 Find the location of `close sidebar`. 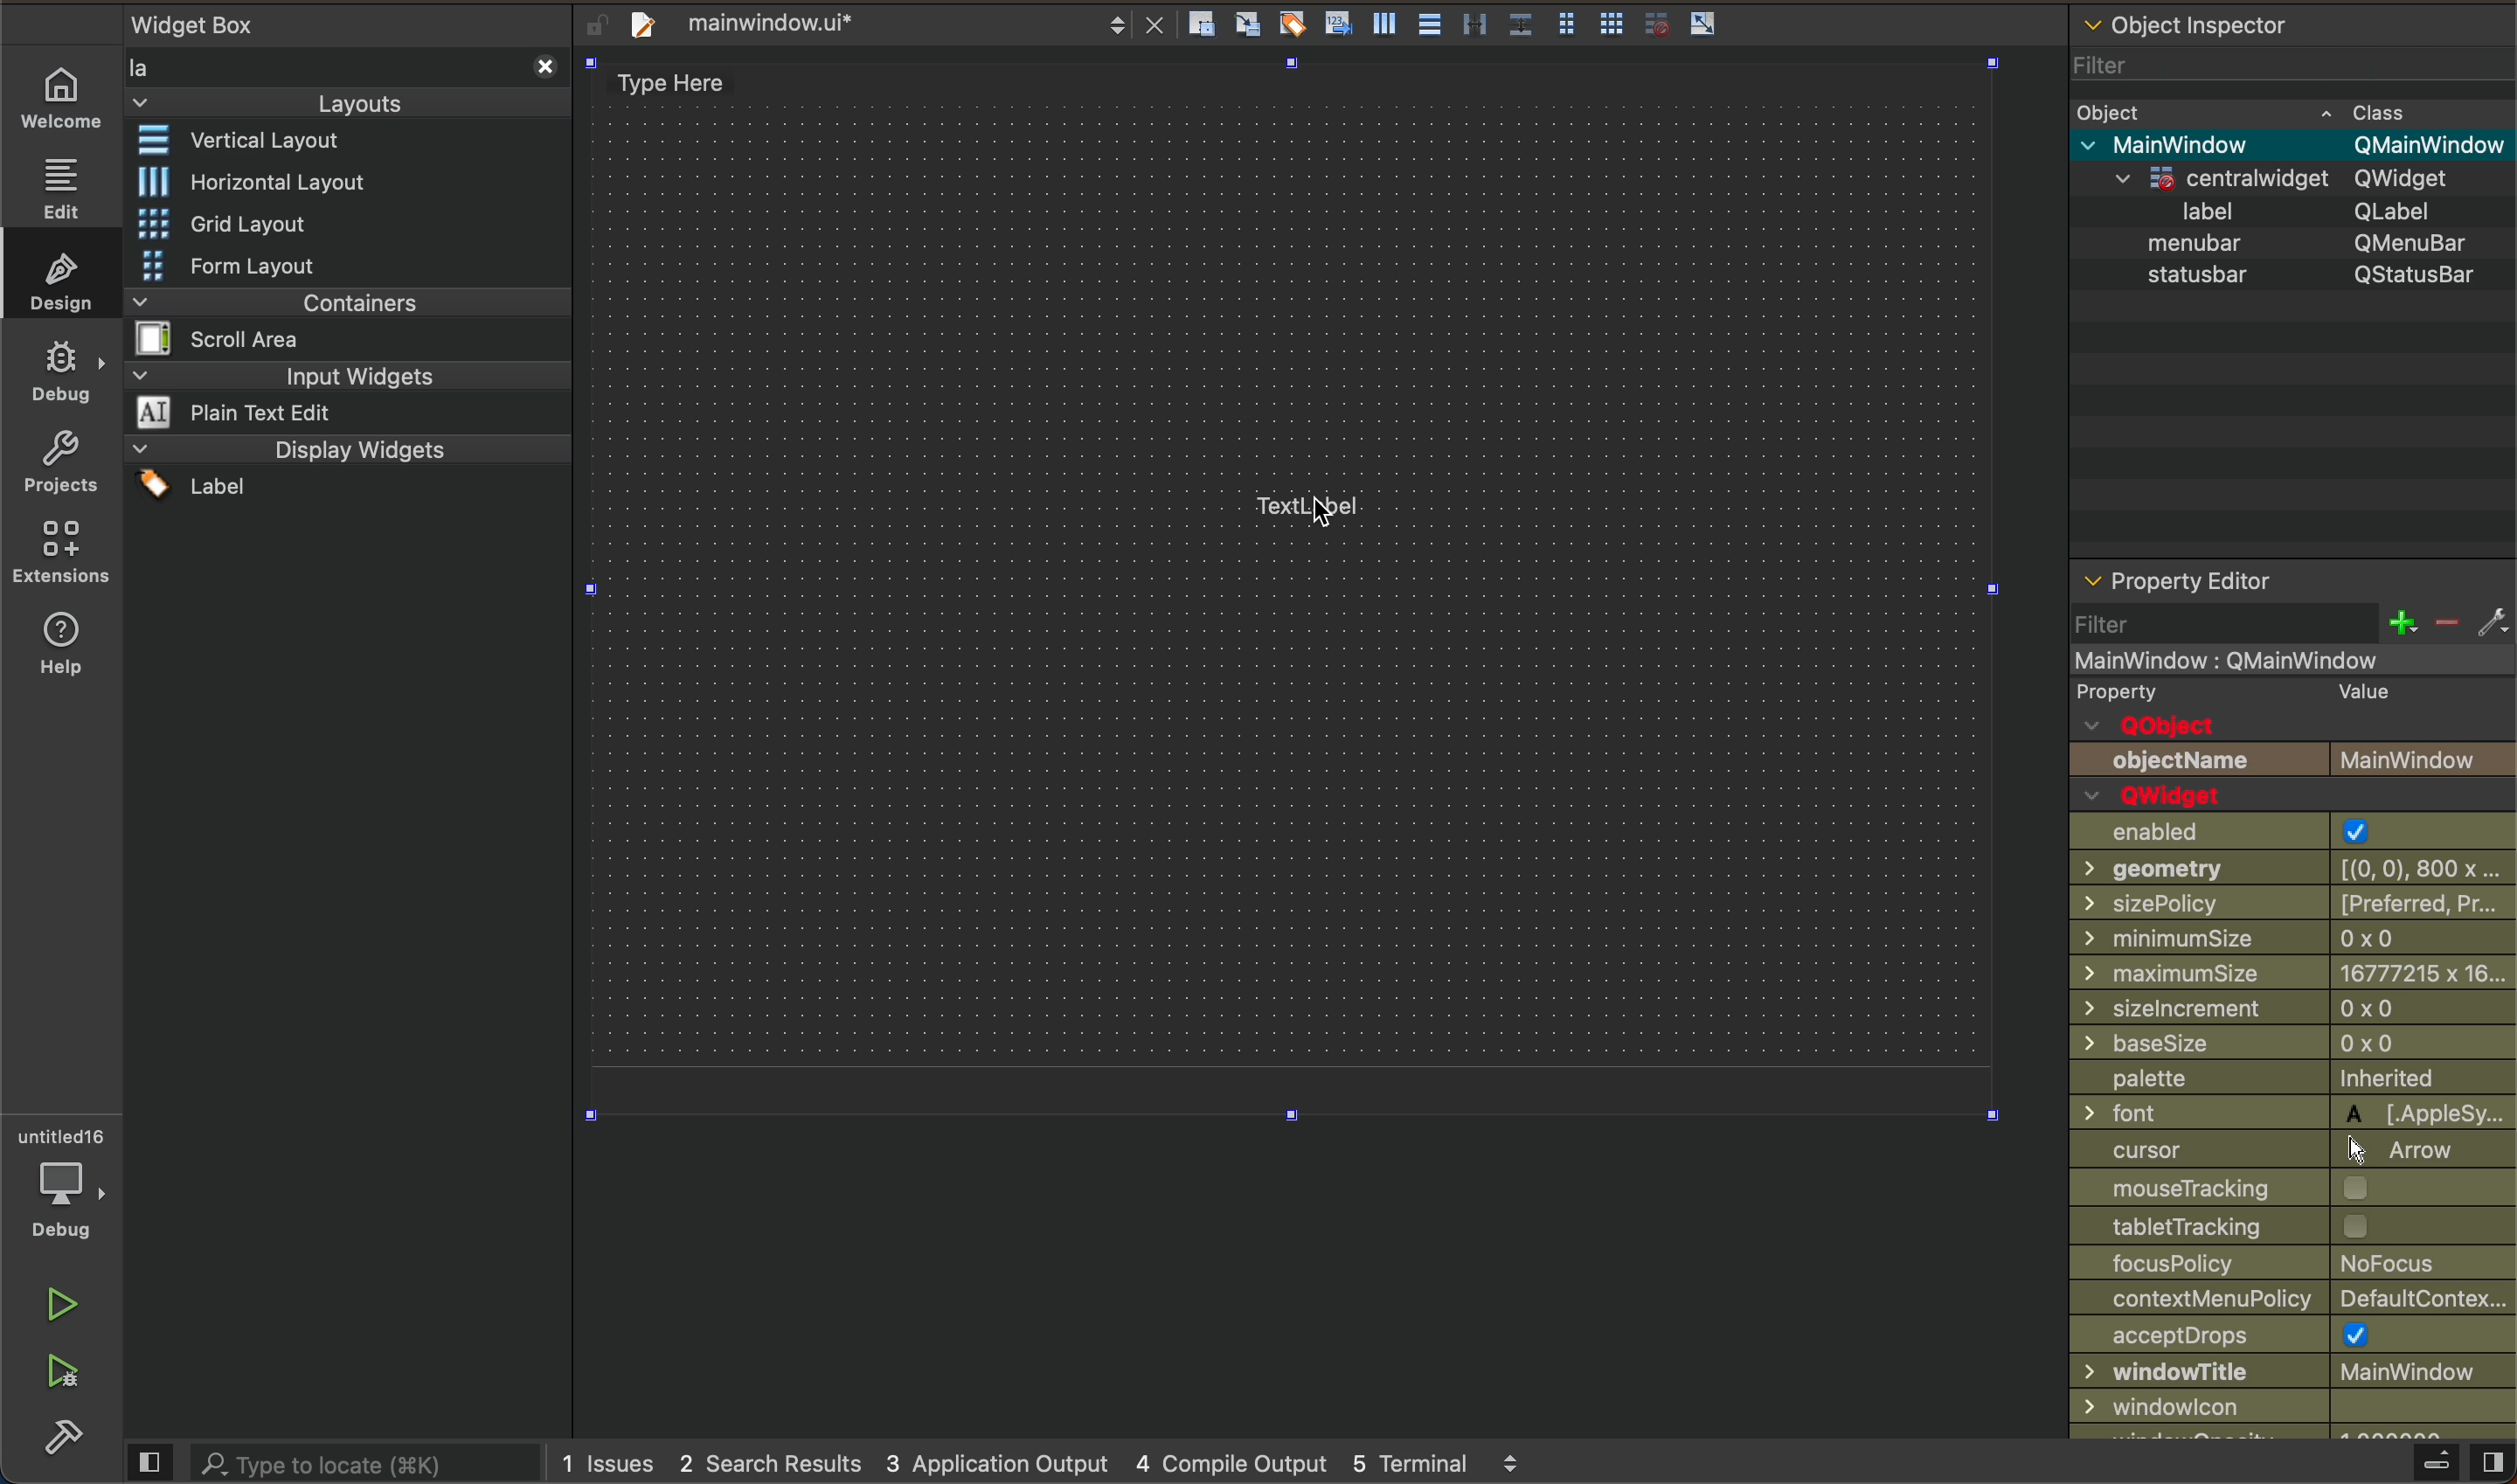

close sidebar is located at coordinates (2402, 1457).